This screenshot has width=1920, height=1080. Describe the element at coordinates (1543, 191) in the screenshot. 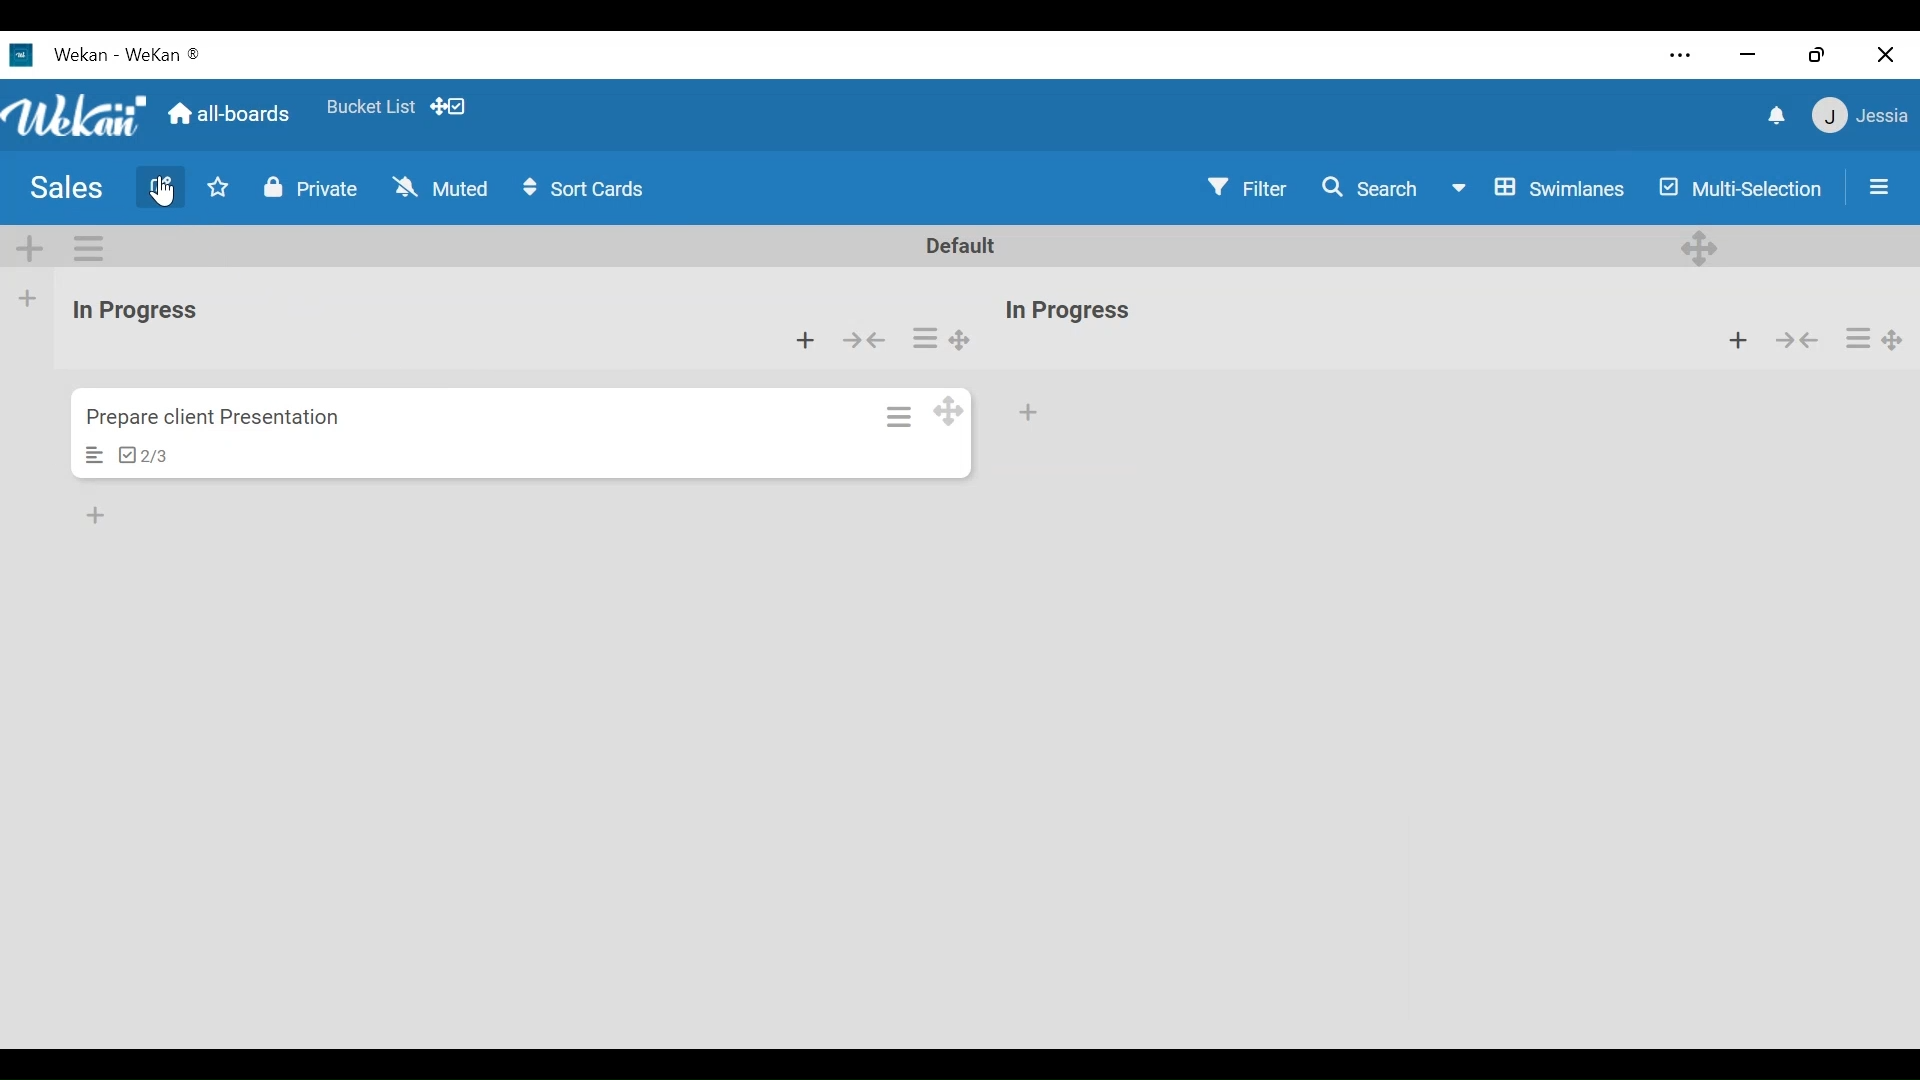

I see `Board view` at that location.